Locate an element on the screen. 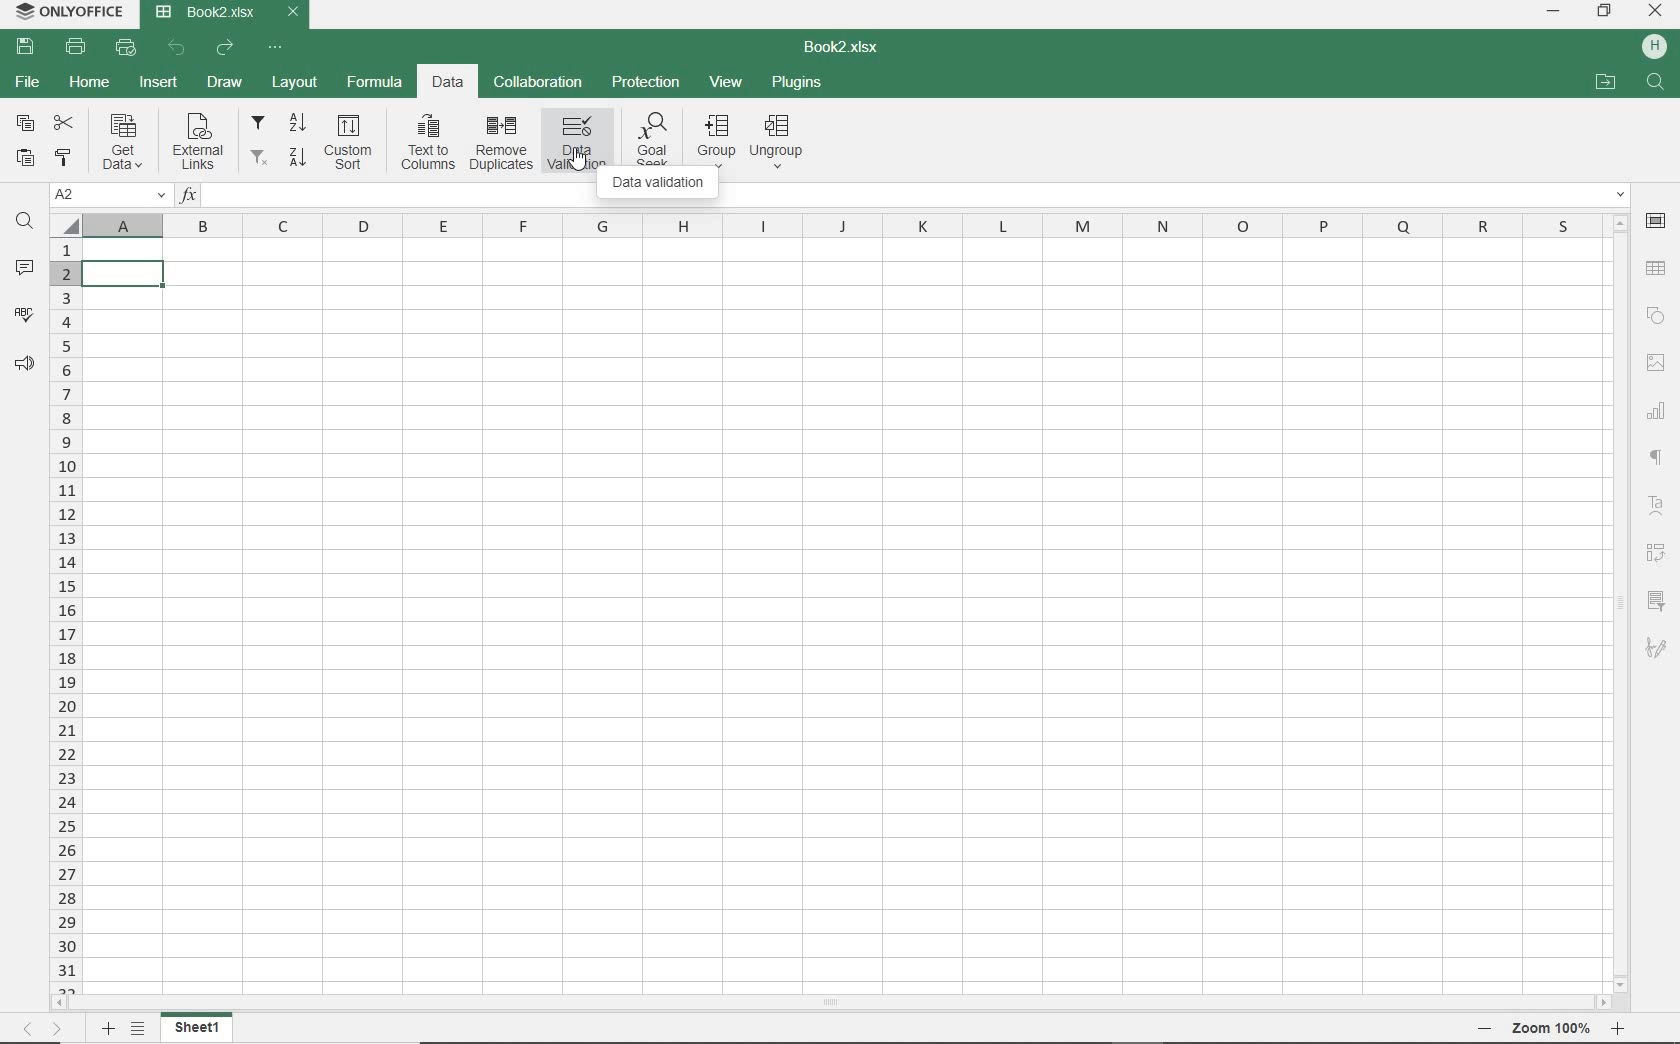 This screenshot has width=1680, height=1044. DRAW is located at coordinates (225, 82).